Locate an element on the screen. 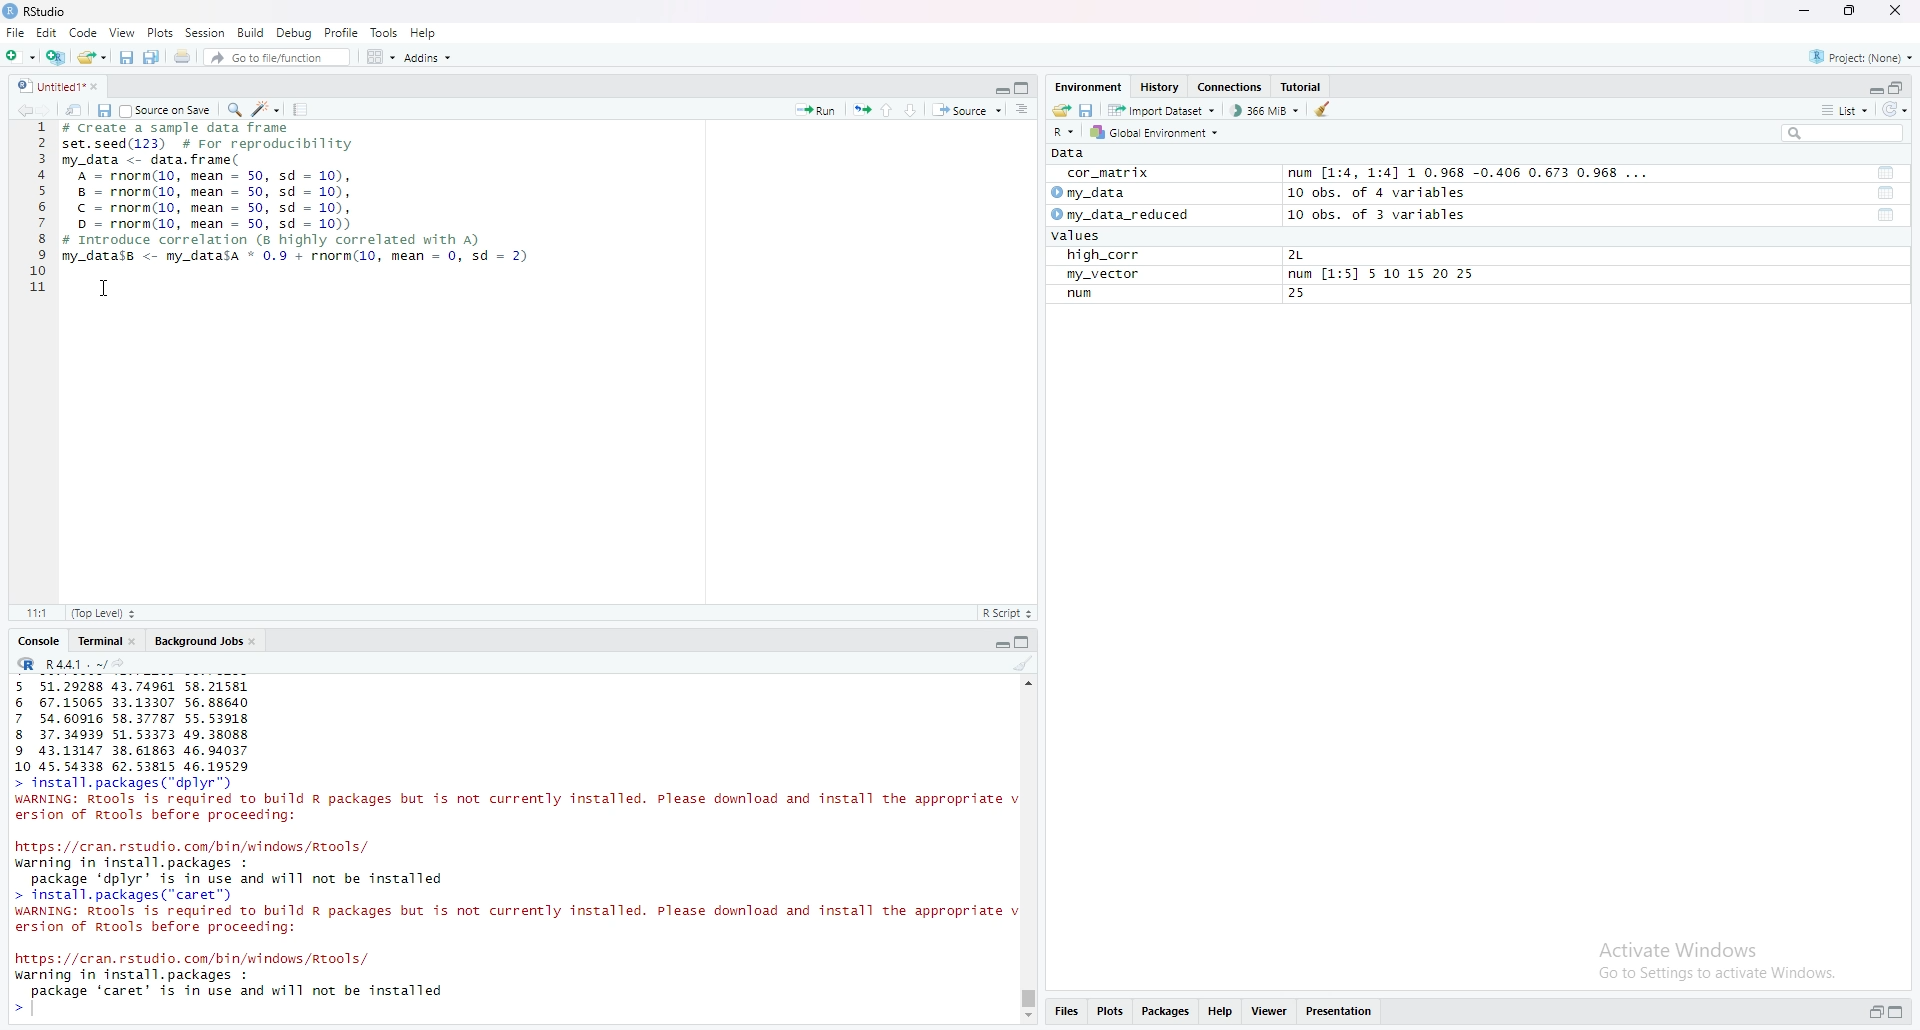 The width and height of the screenshot is (1920, 1030). Copy  is located at coordinates (152, 57).